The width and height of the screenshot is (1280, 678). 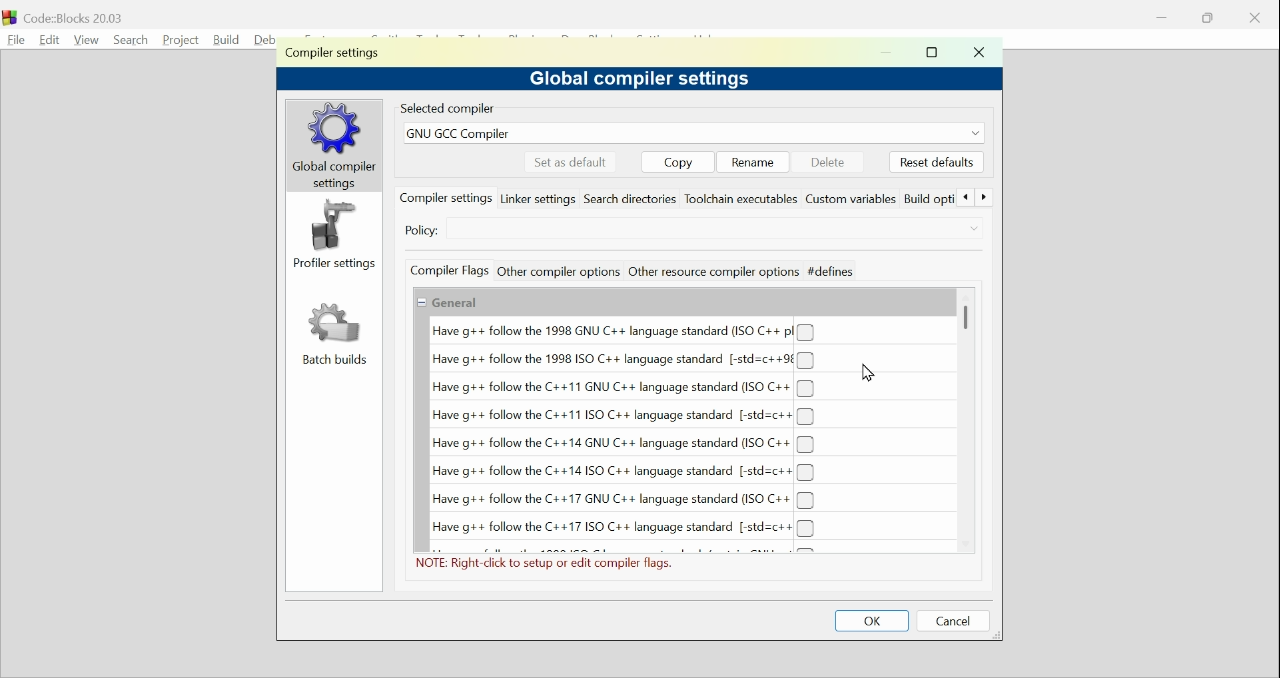 What do you see at coordinates (451, 303) in the screenshot?
I see `Show/Hide General` at bounding box center [451, 303].